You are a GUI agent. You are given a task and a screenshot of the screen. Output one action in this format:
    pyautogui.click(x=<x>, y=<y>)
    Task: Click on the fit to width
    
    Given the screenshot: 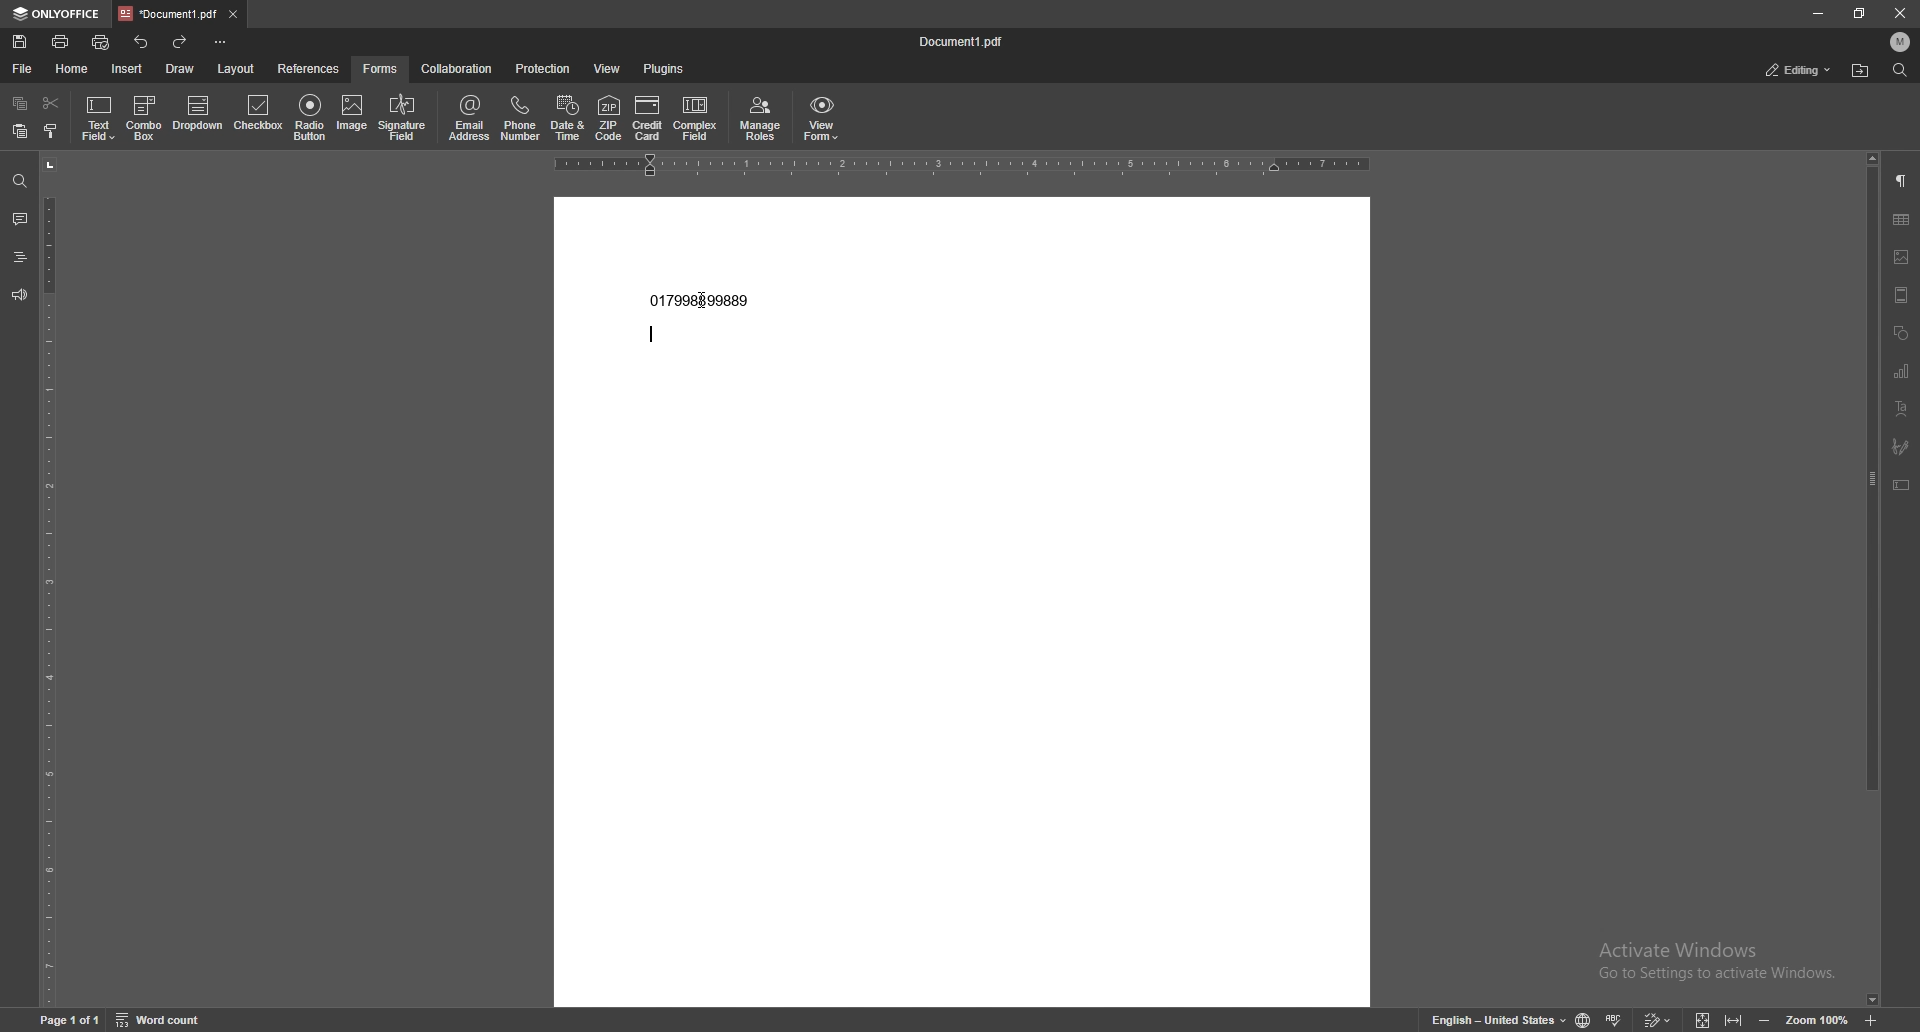 What is the action you would take?
    pyautogui.click(x=1734, y=1020)
    